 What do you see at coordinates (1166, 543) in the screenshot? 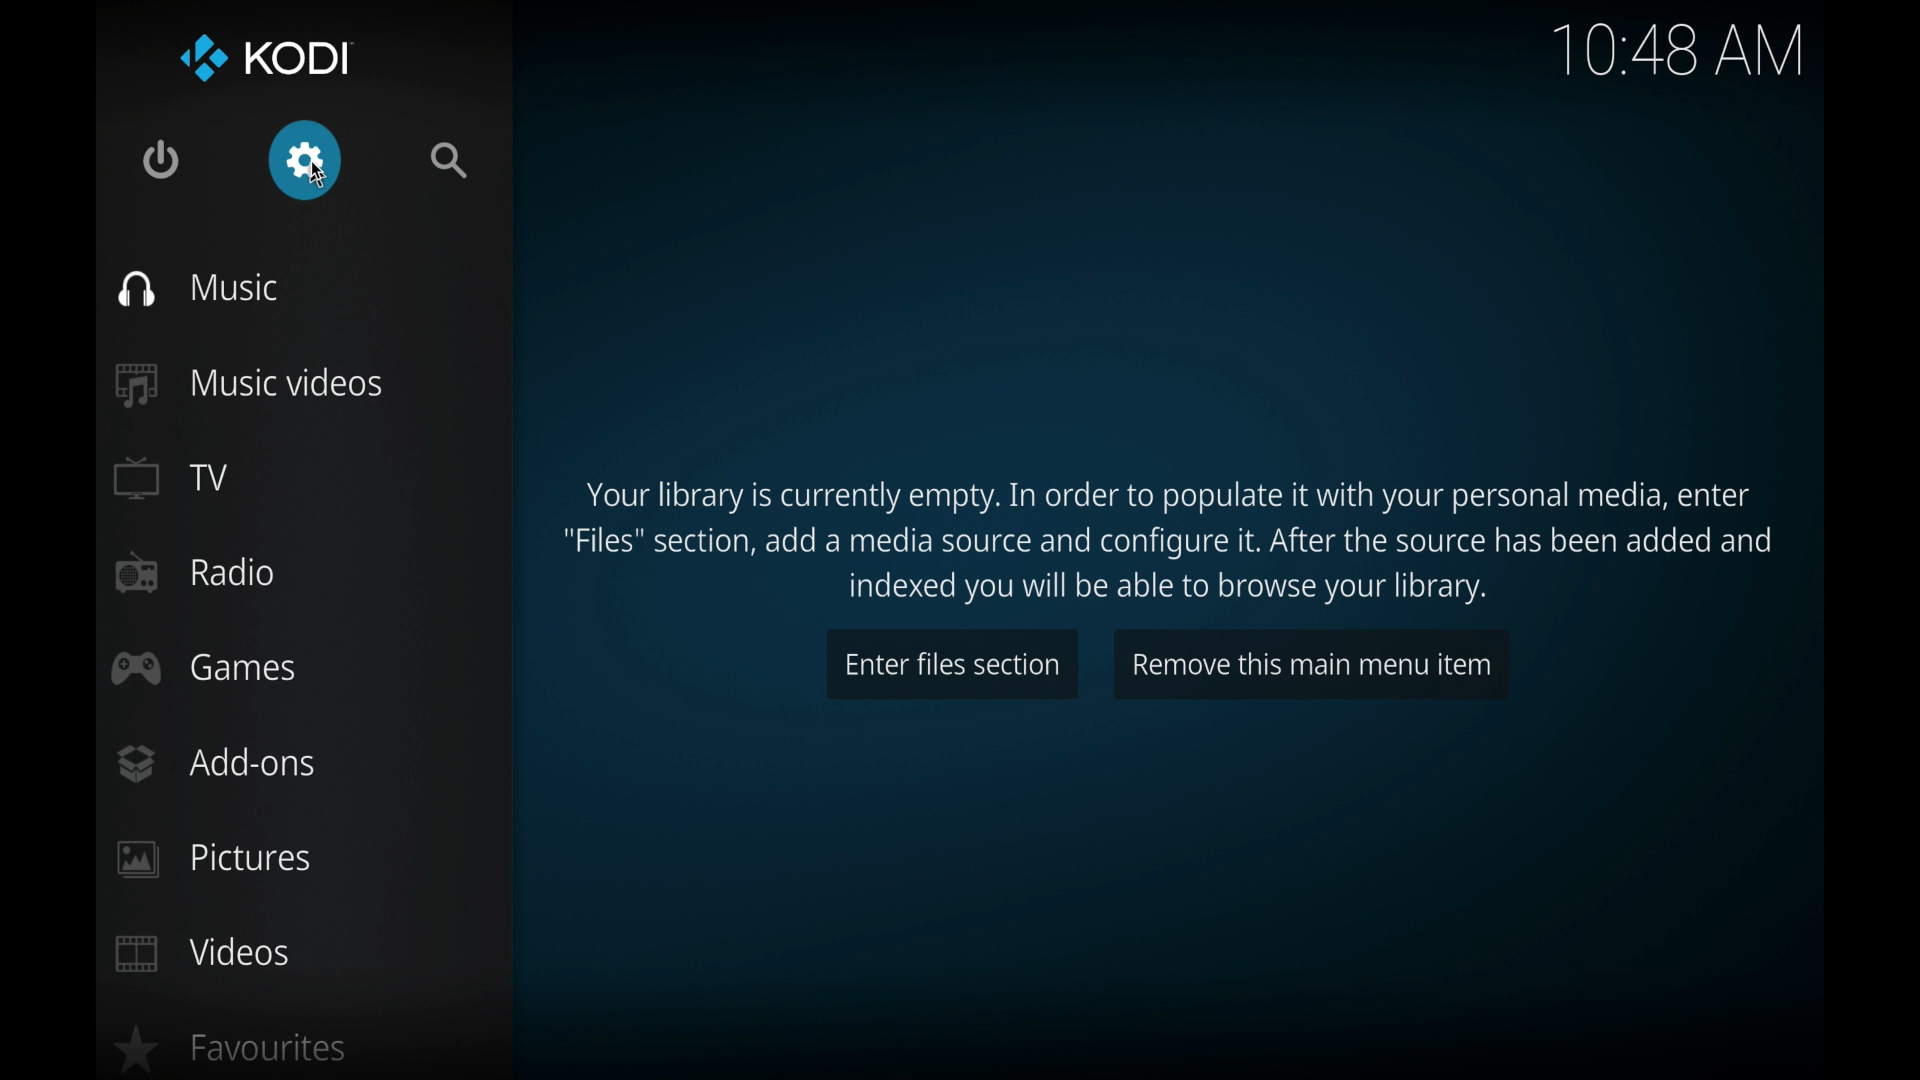
I see `instructions to populate media library` at bounding box center [1166, 543].